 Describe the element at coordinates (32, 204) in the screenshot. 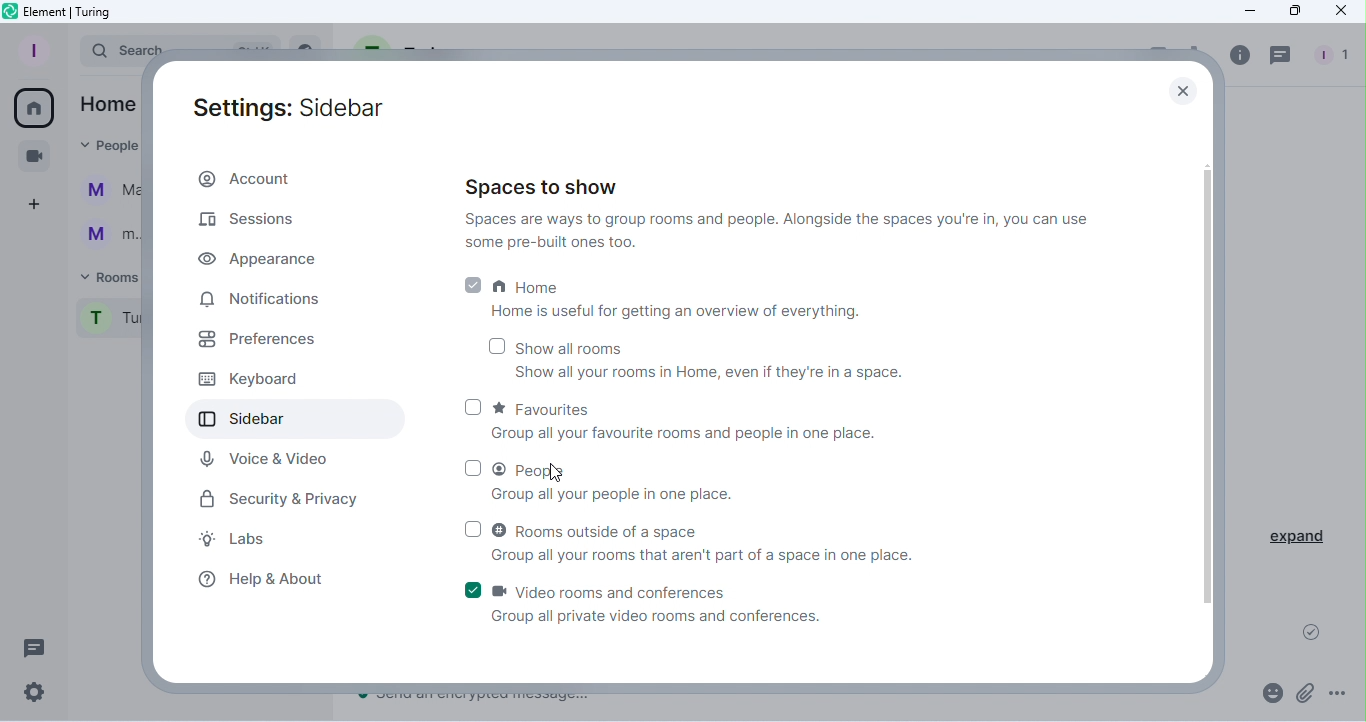

I see `Create a space` at that location.